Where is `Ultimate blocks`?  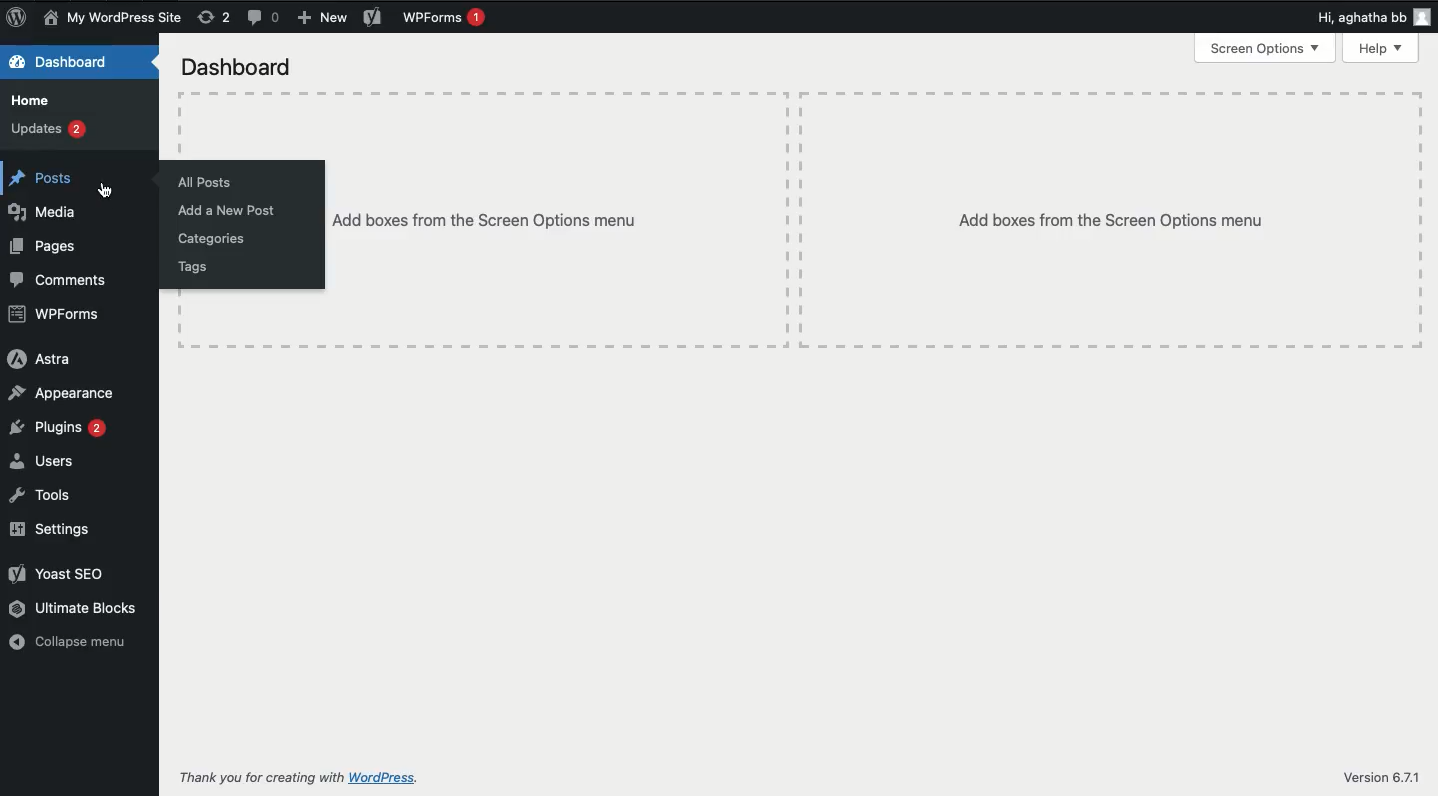
Ultimate blocks is located at coordinates (74, 607).